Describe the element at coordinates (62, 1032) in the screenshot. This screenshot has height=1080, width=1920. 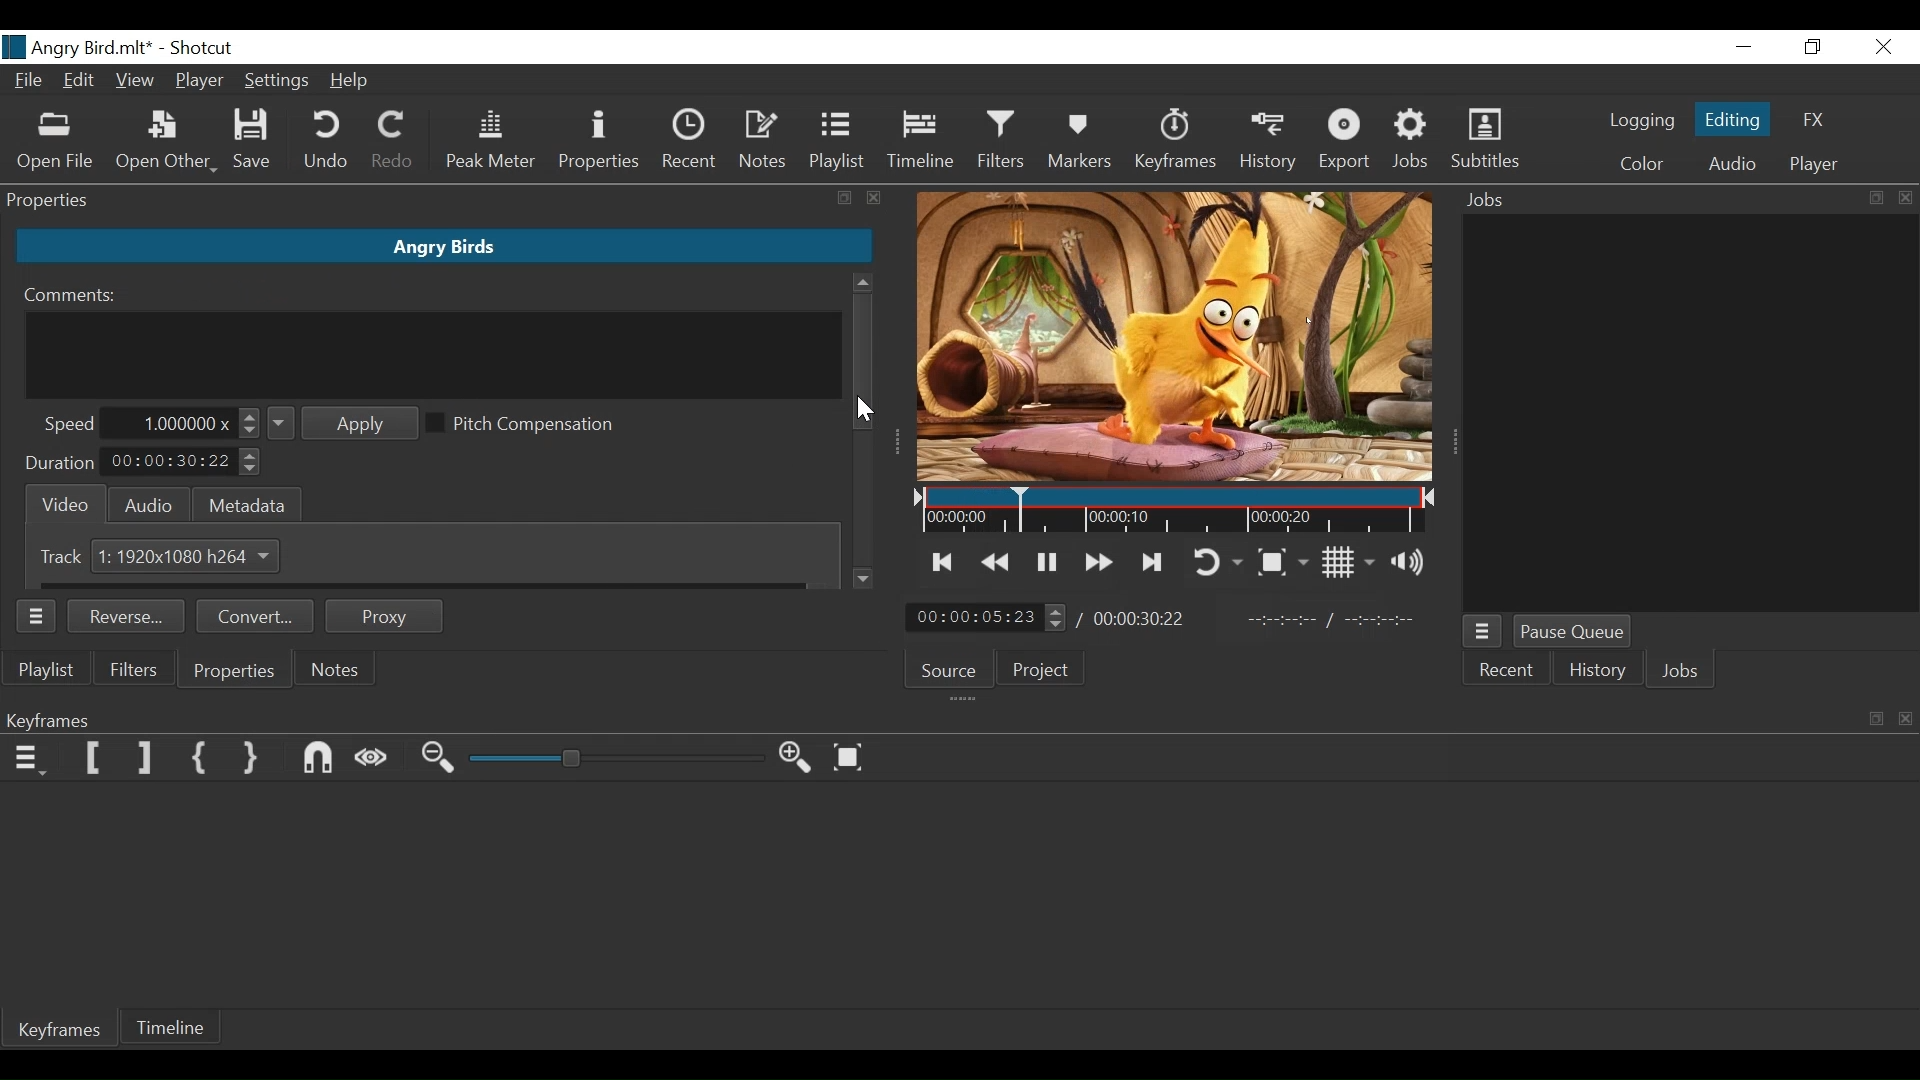
I see `Keyframes` at that location.